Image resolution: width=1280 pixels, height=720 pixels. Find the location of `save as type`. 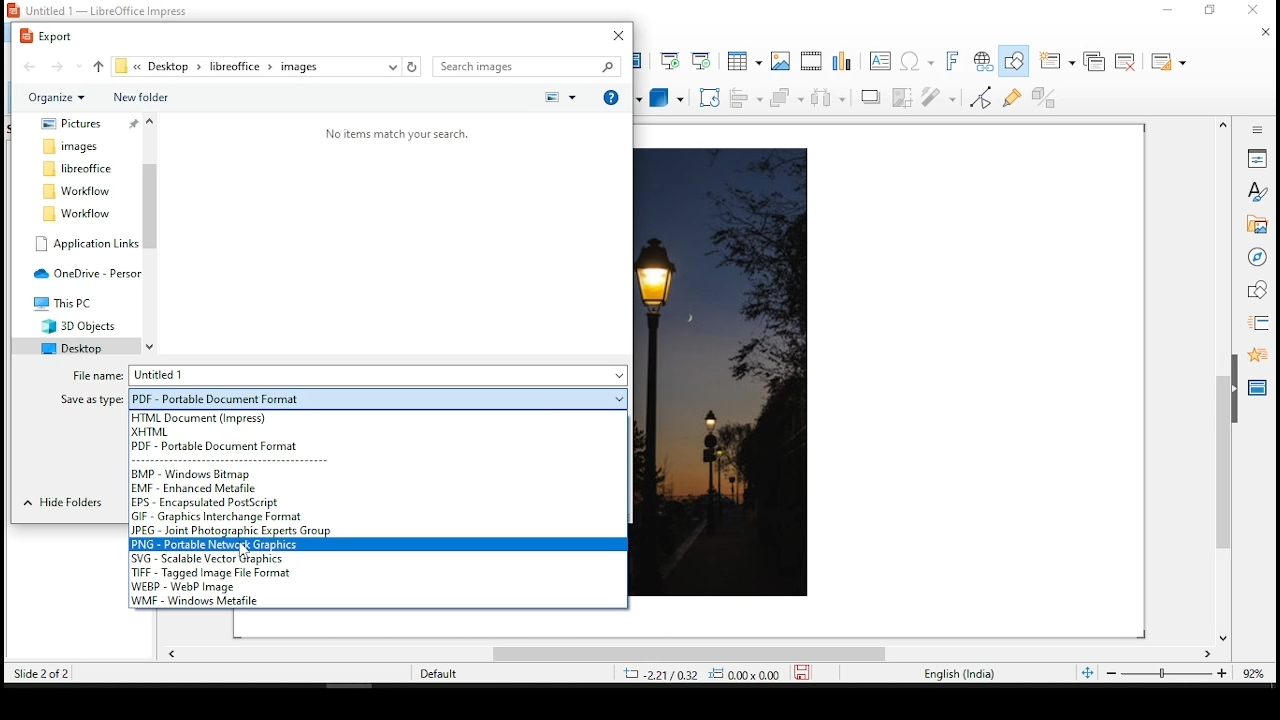

save as type is located at coordinates (378, 399).